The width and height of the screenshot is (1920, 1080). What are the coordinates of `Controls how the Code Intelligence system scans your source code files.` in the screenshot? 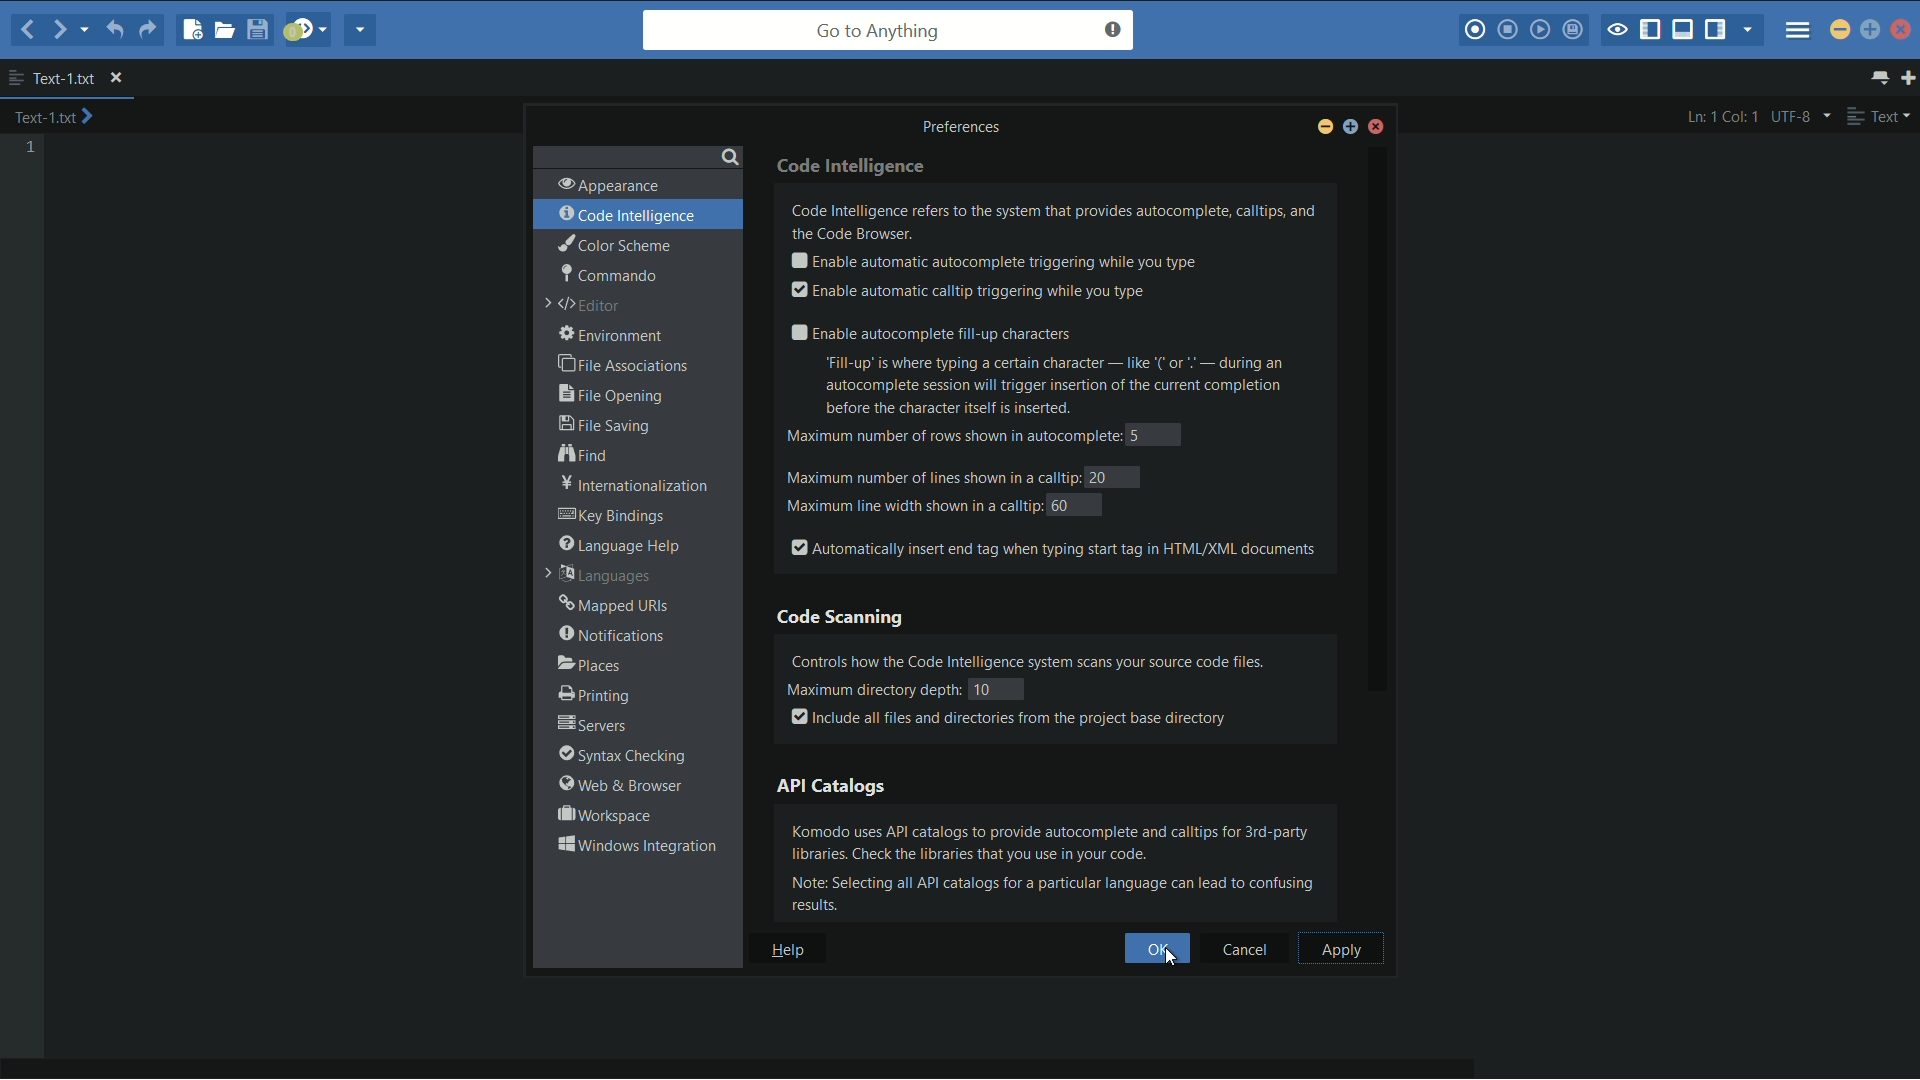 It's located at (1054, 657).